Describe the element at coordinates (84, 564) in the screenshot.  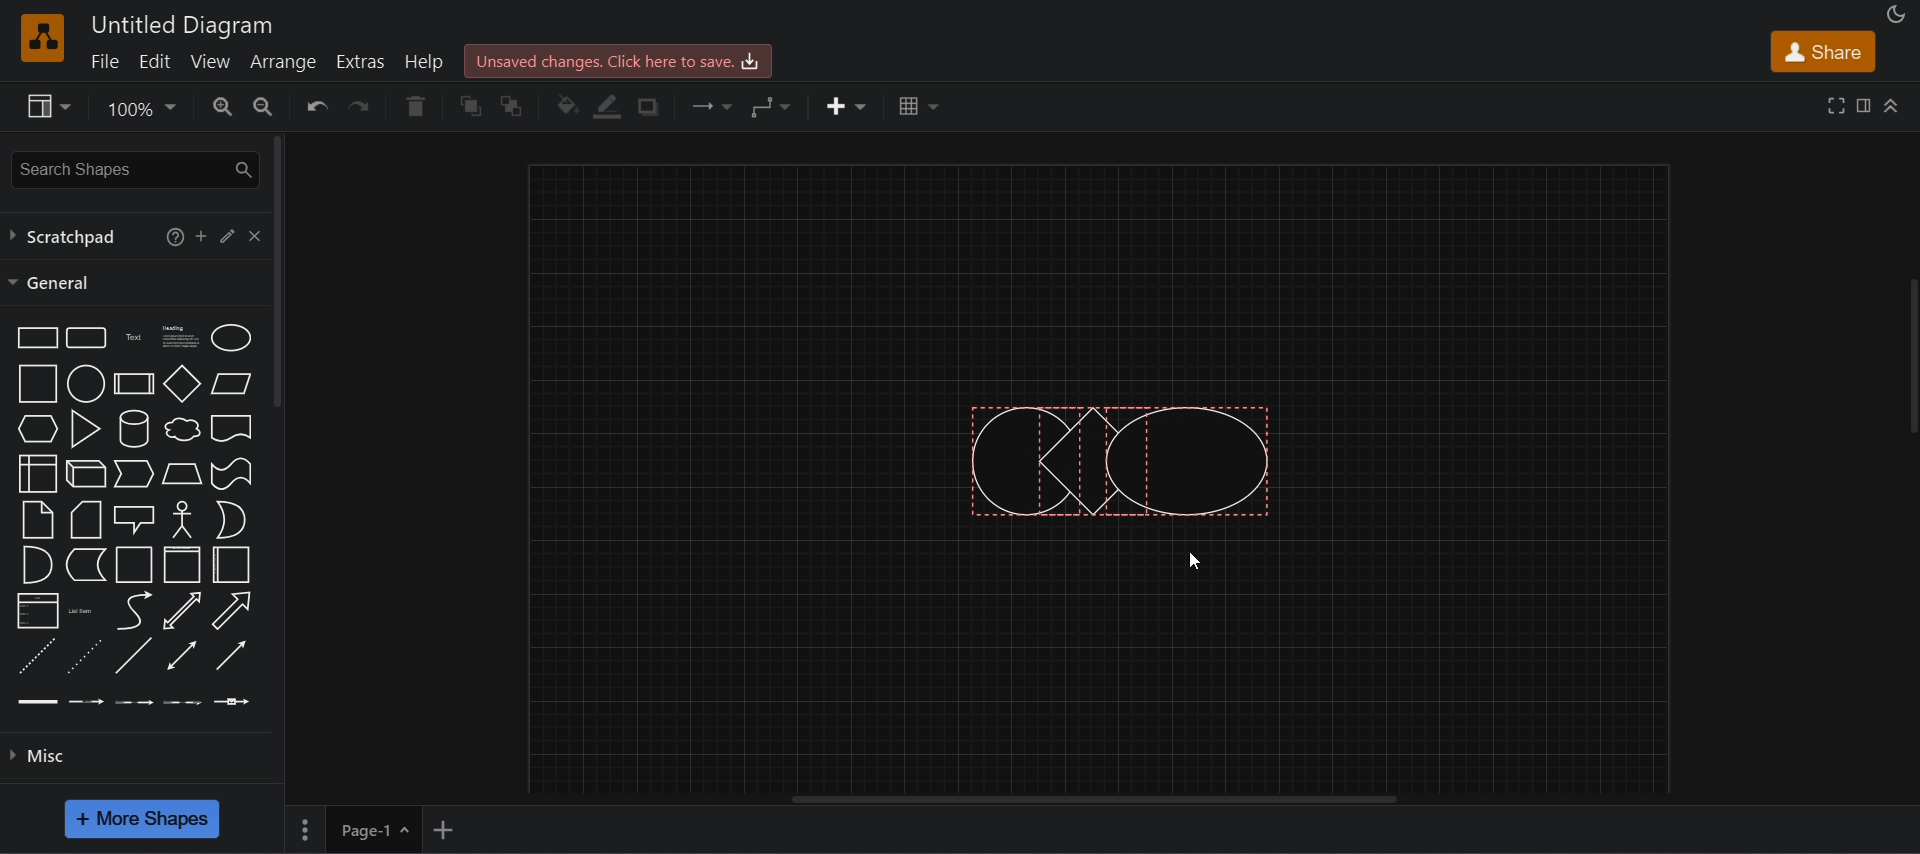
I see `Data storage` at that location.